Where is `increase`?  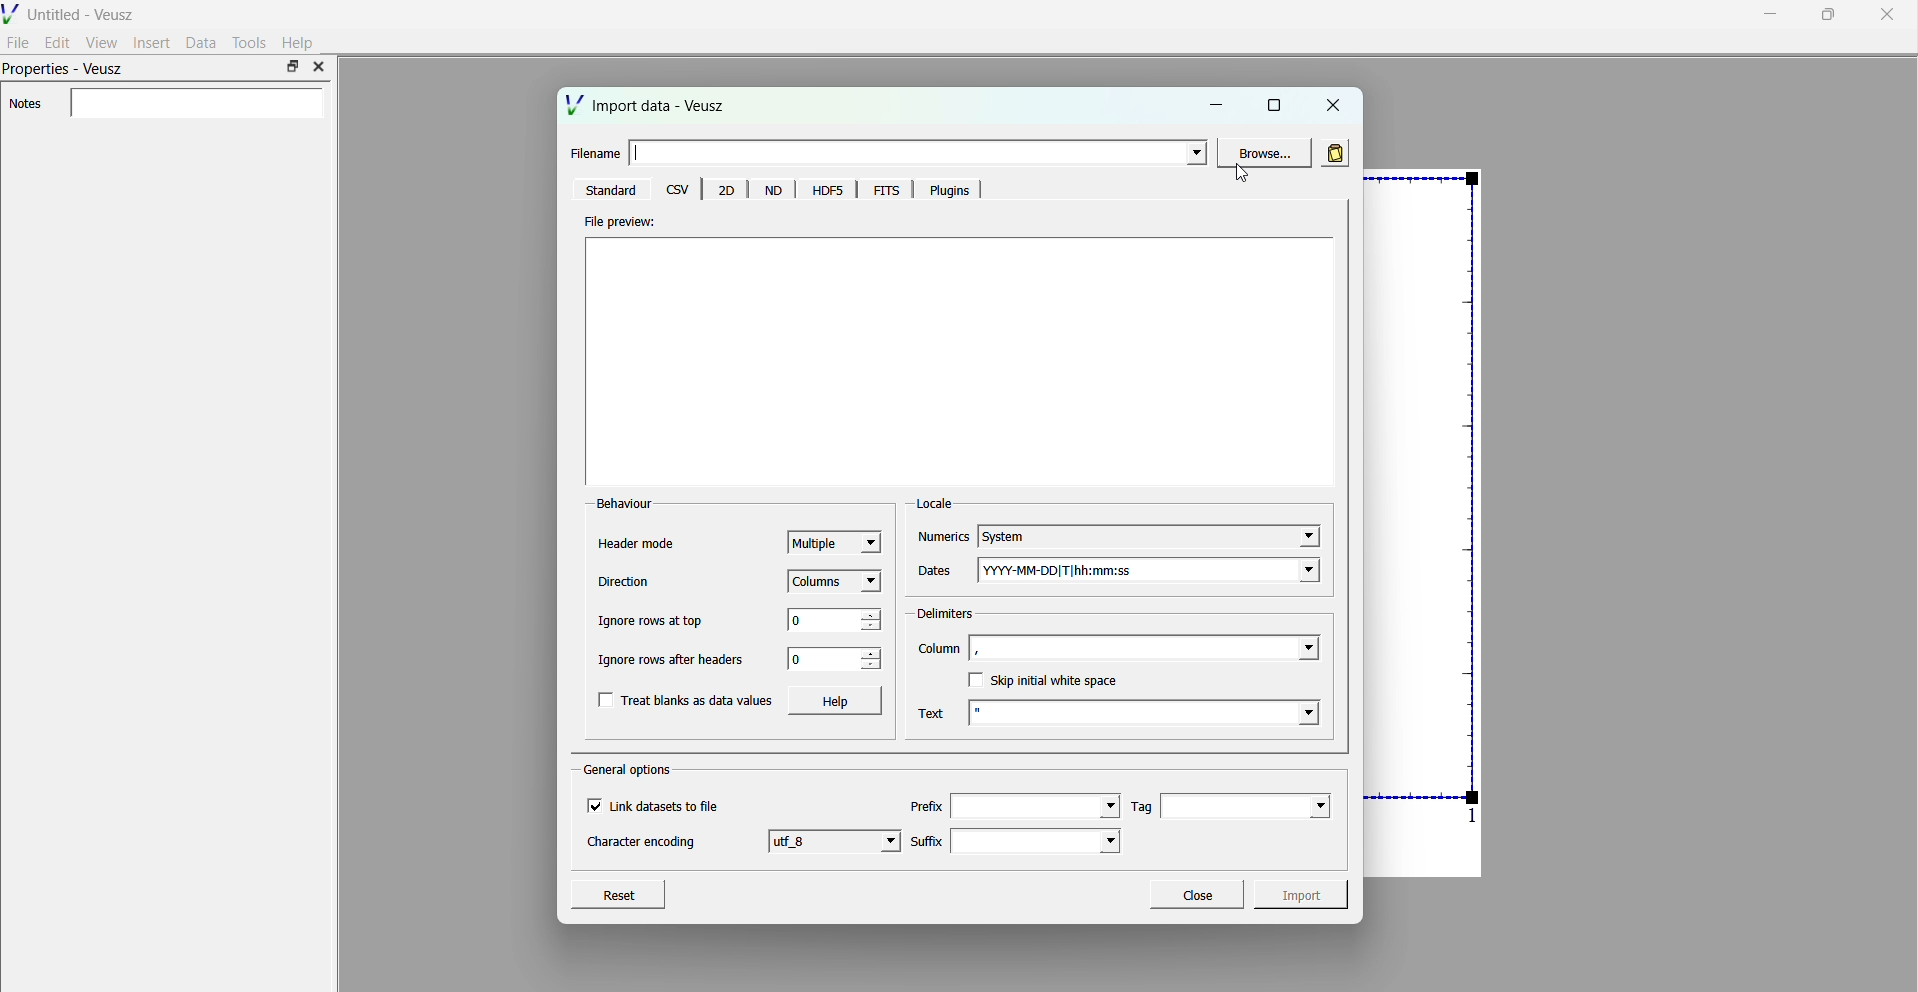
increase is located at coordinates (872, 651).